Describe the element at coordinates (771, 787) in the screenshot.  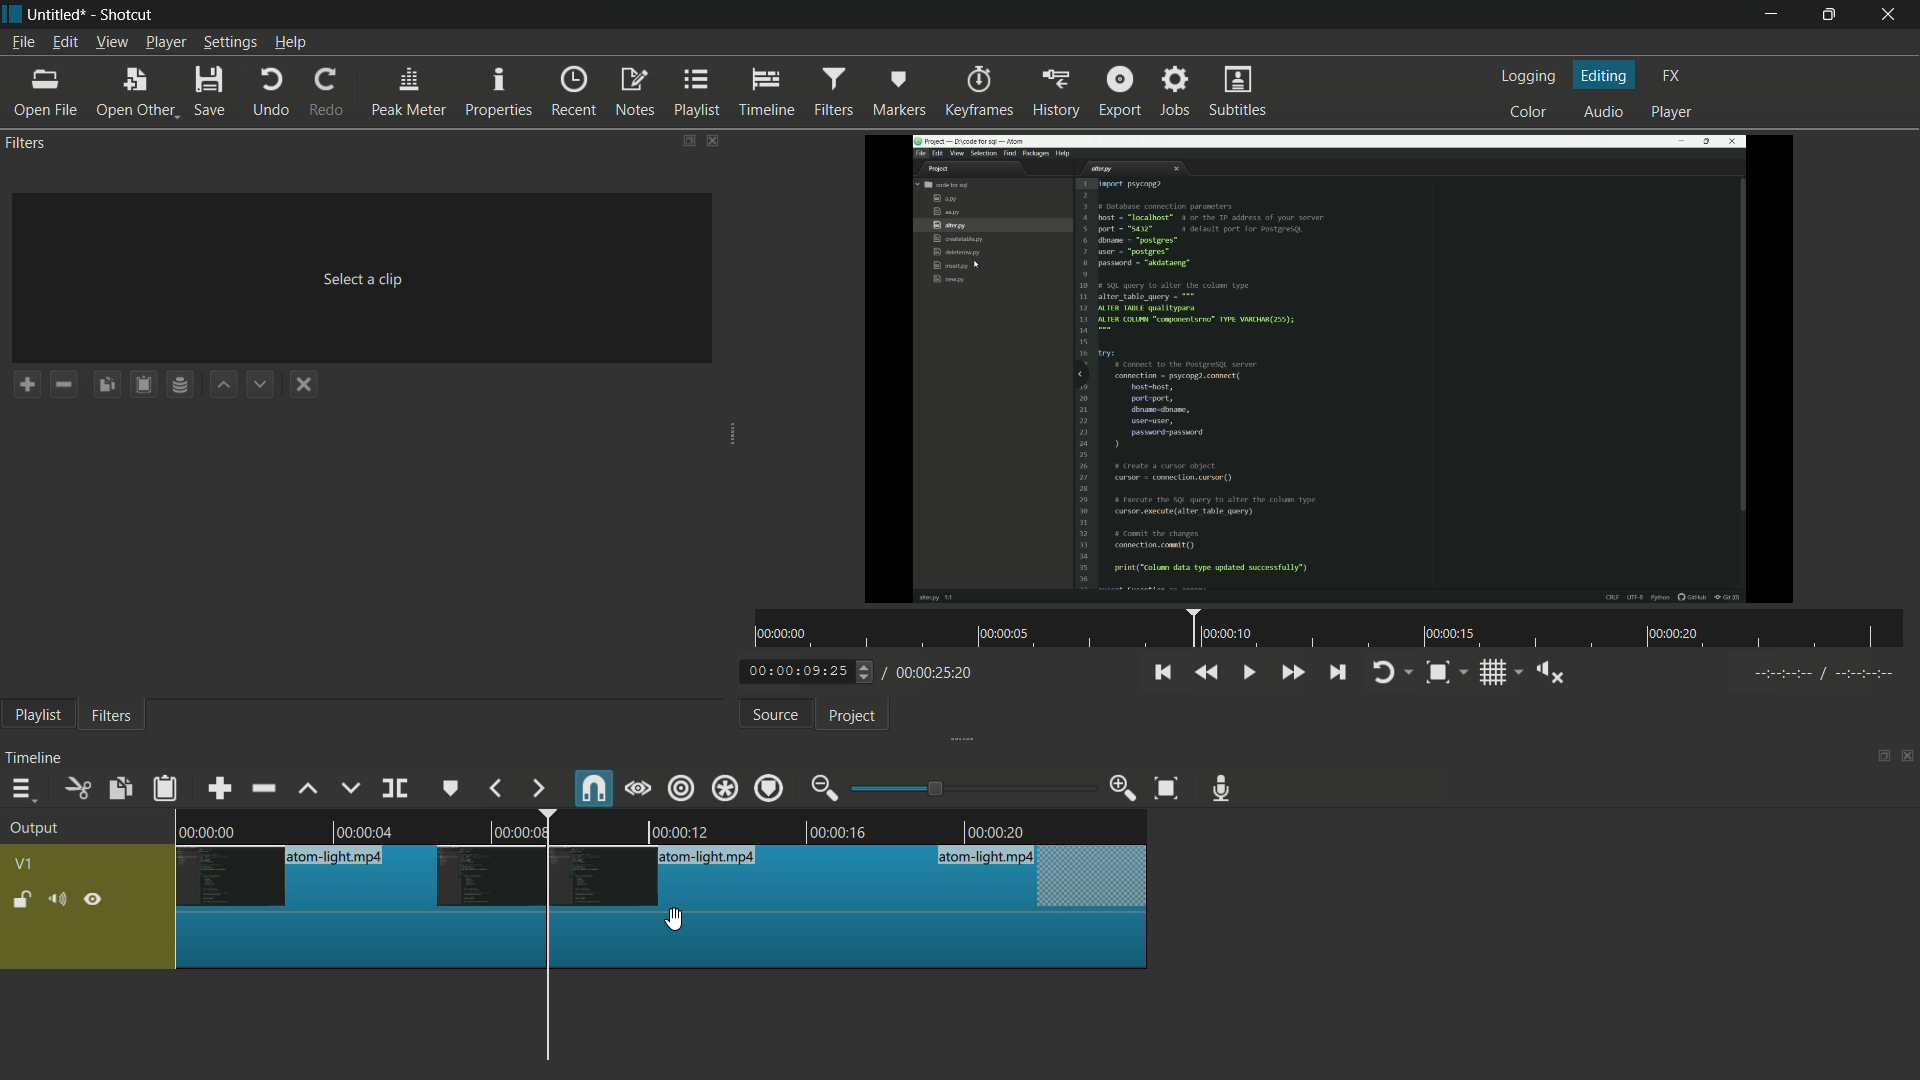
I see `ripple markers` at that location.